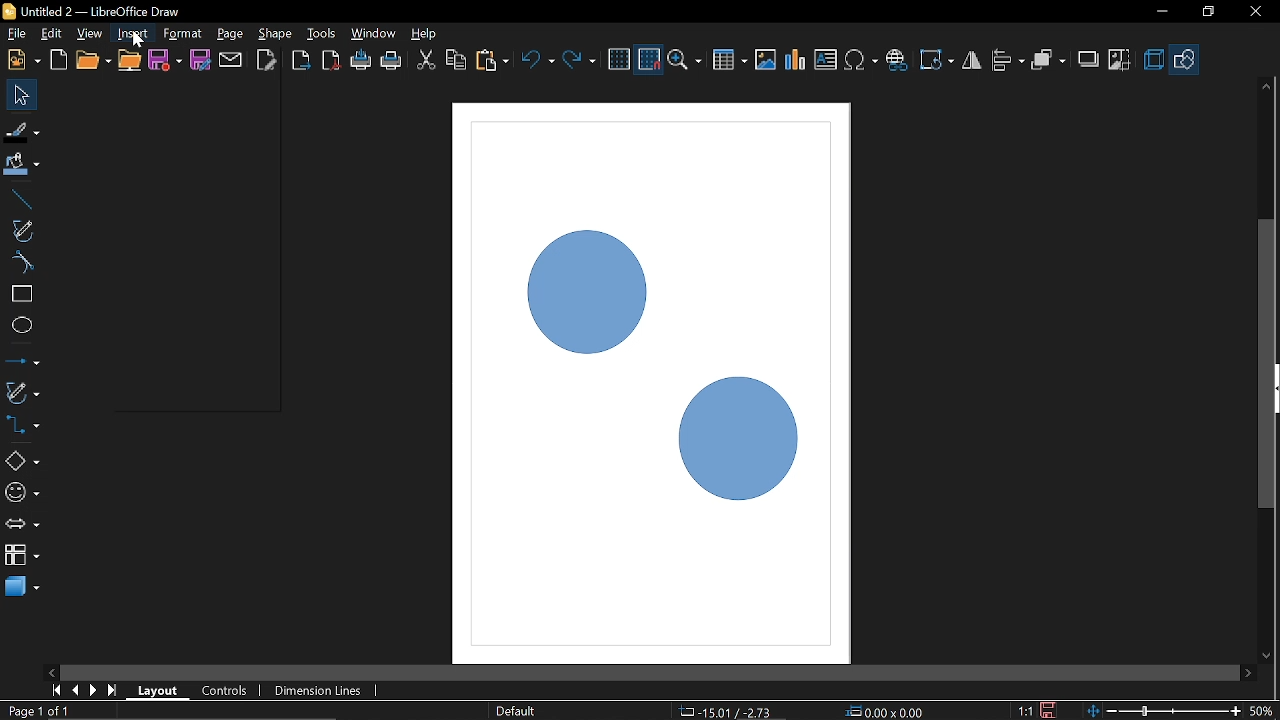  I want to click on Select, so click(23, 95).